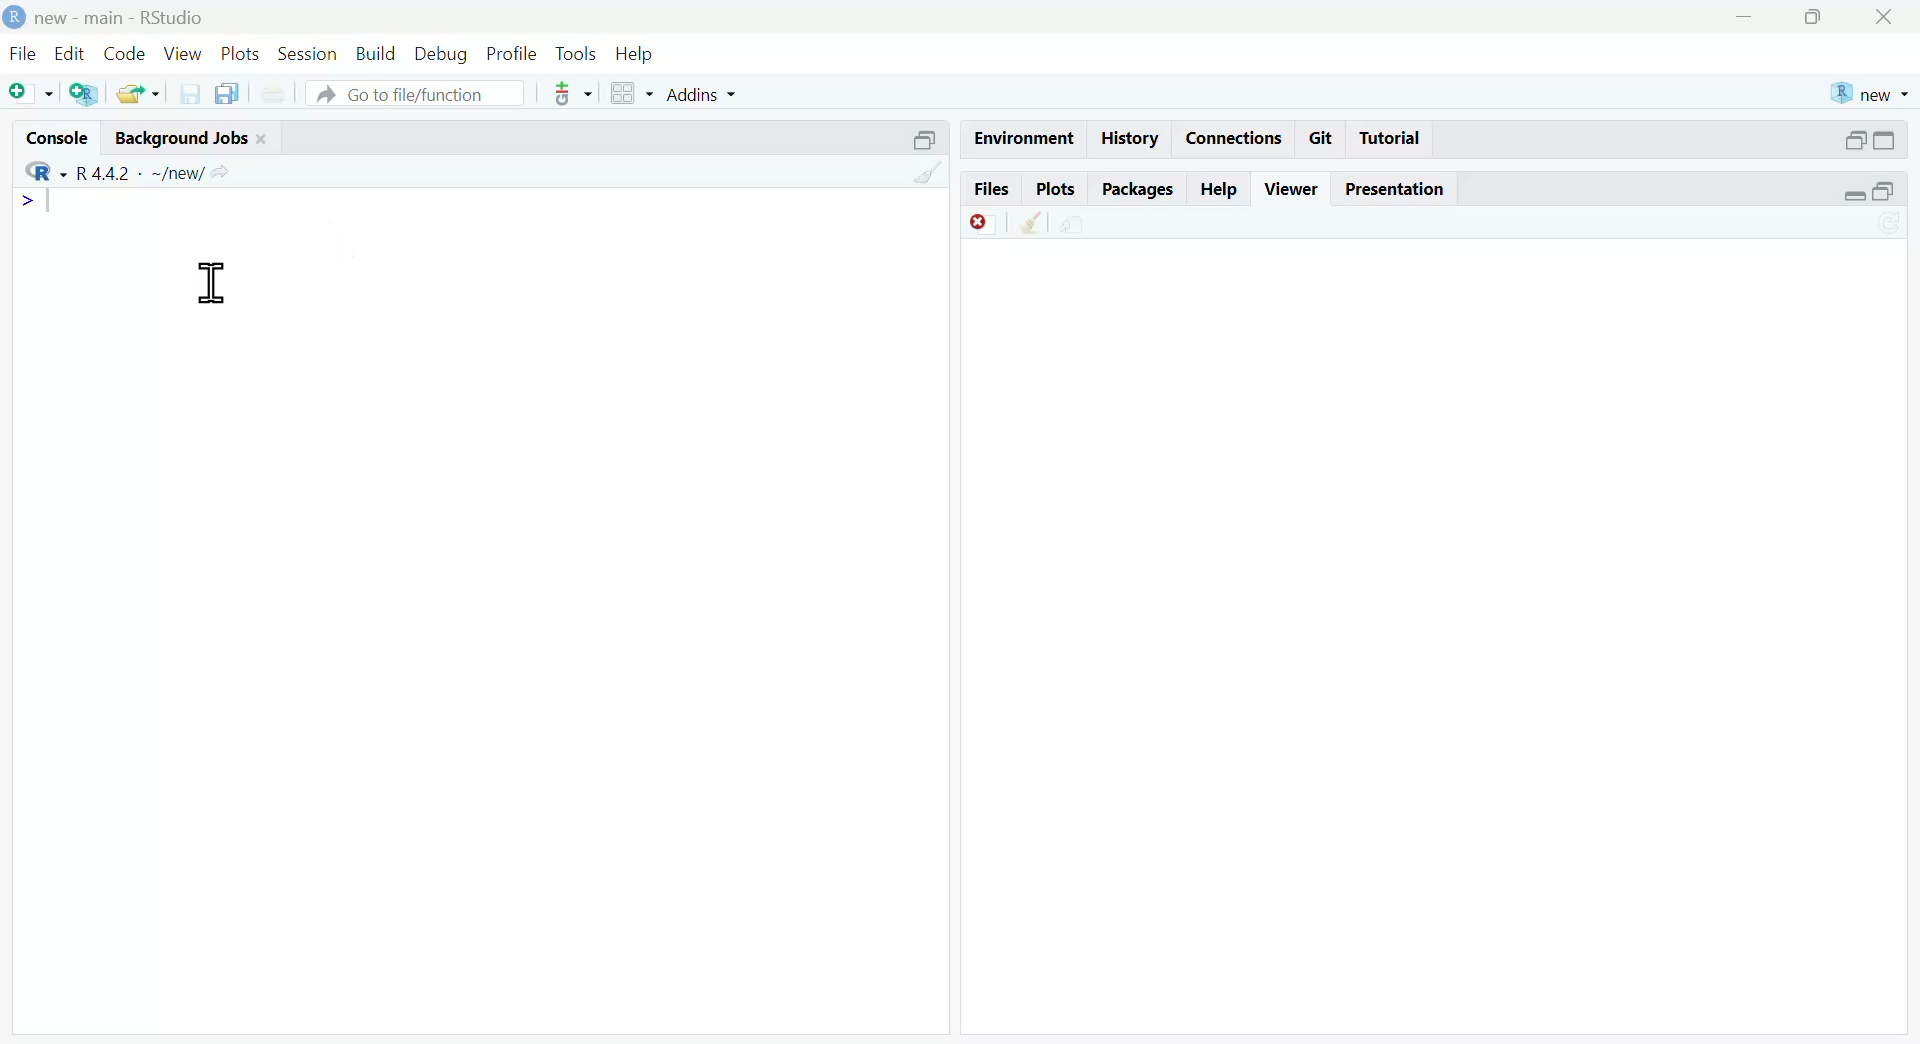  Describe the element at coordinates (511, 54) in the screenshot. I see `Profile` at that location.